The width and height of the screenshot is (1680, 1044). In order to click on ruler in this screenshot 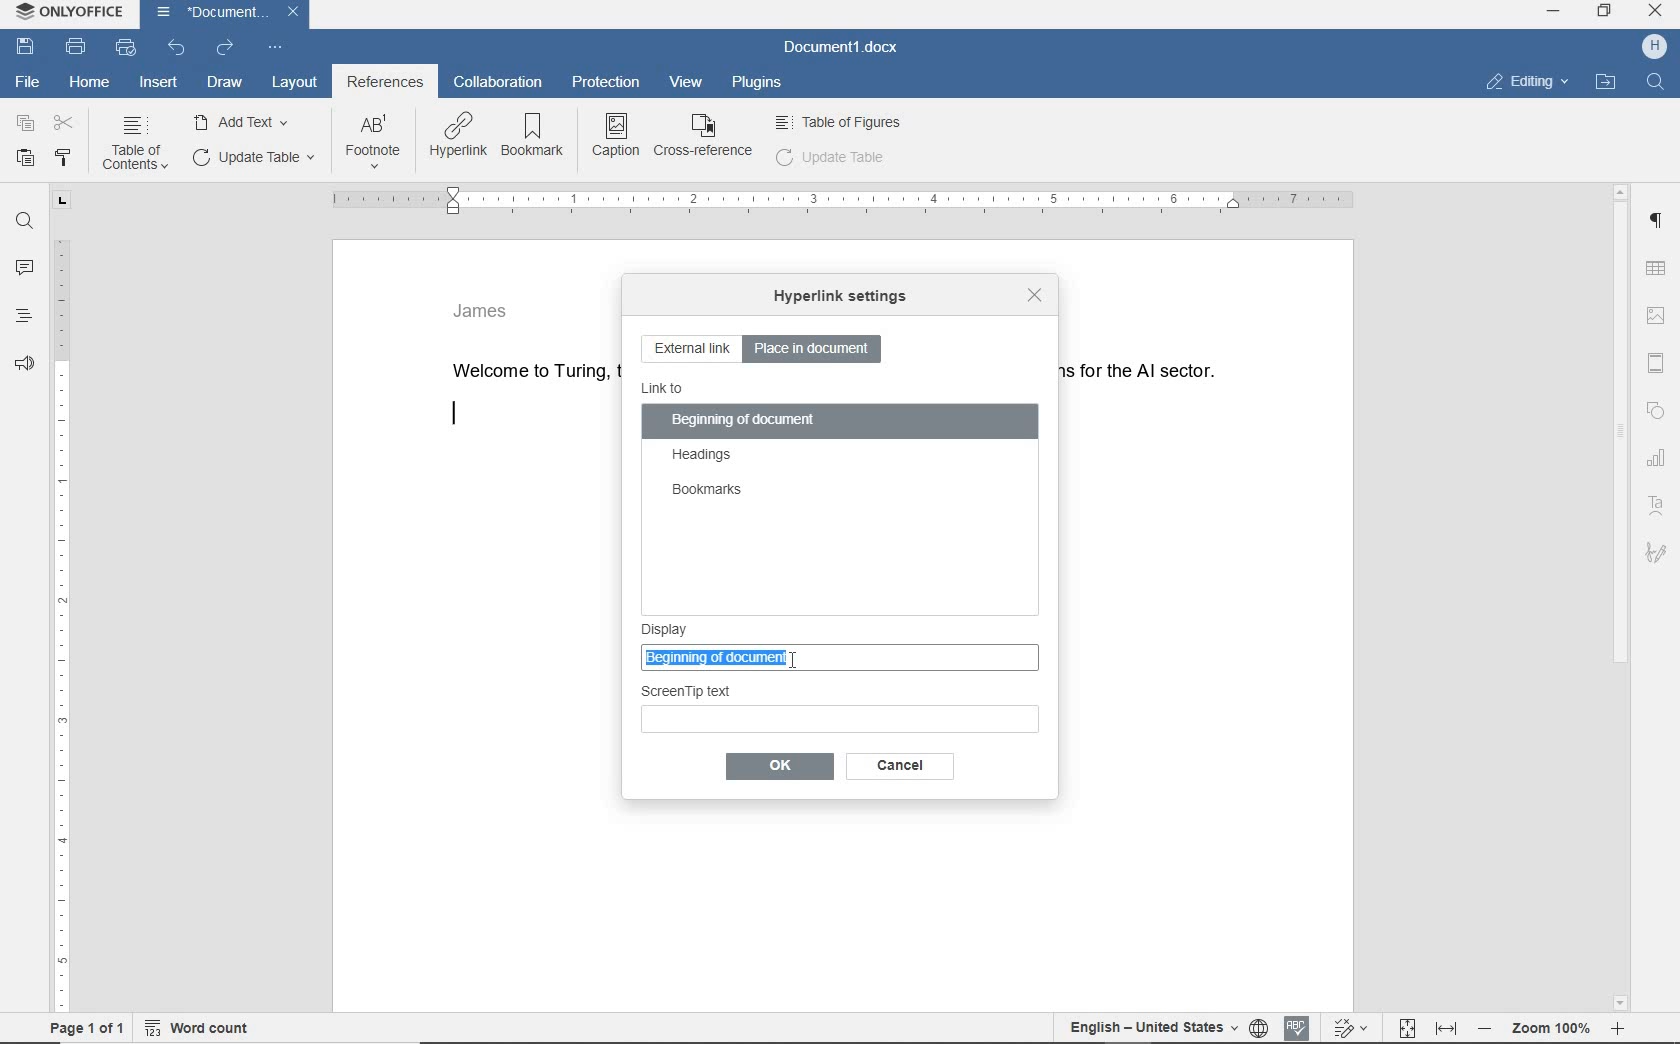, I will do `click(840, 201)`.